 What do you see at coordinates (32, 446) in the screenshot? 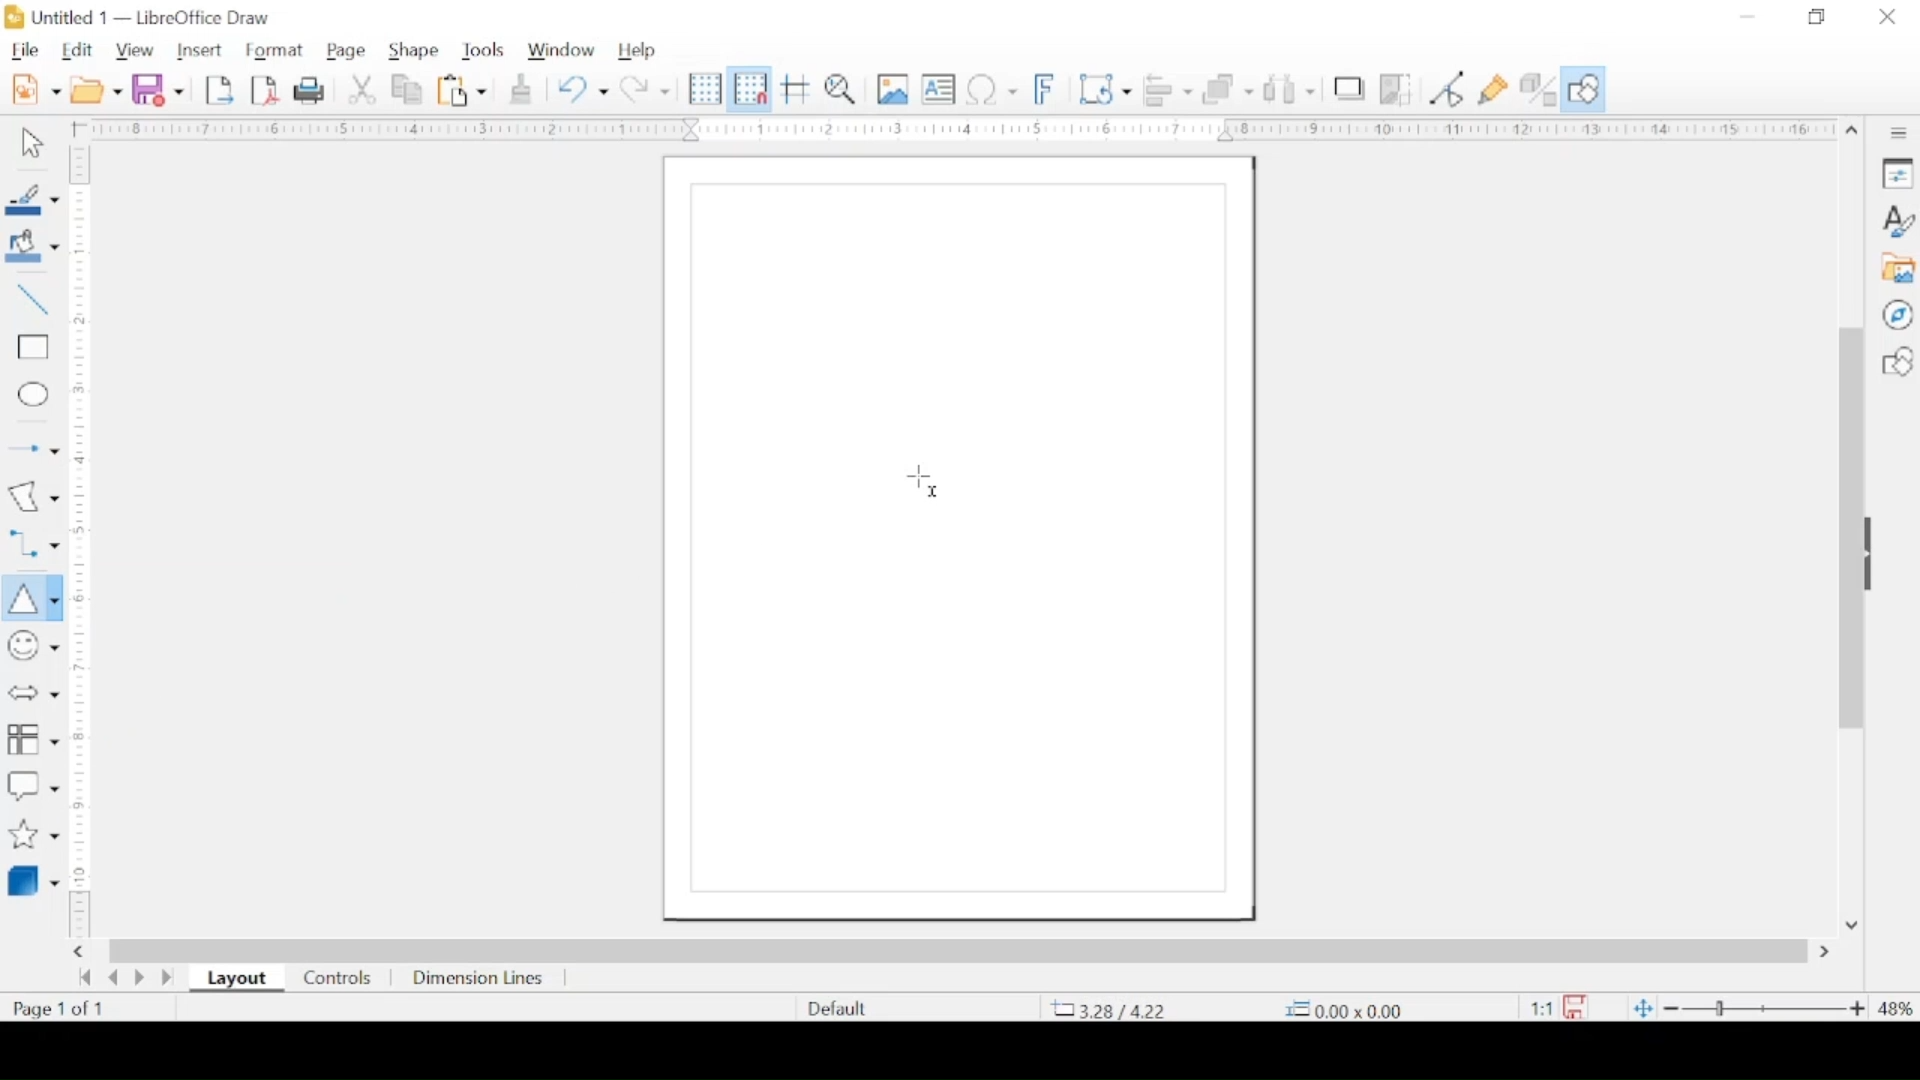
I see `insert arrow` at bounding box center [32, 446].